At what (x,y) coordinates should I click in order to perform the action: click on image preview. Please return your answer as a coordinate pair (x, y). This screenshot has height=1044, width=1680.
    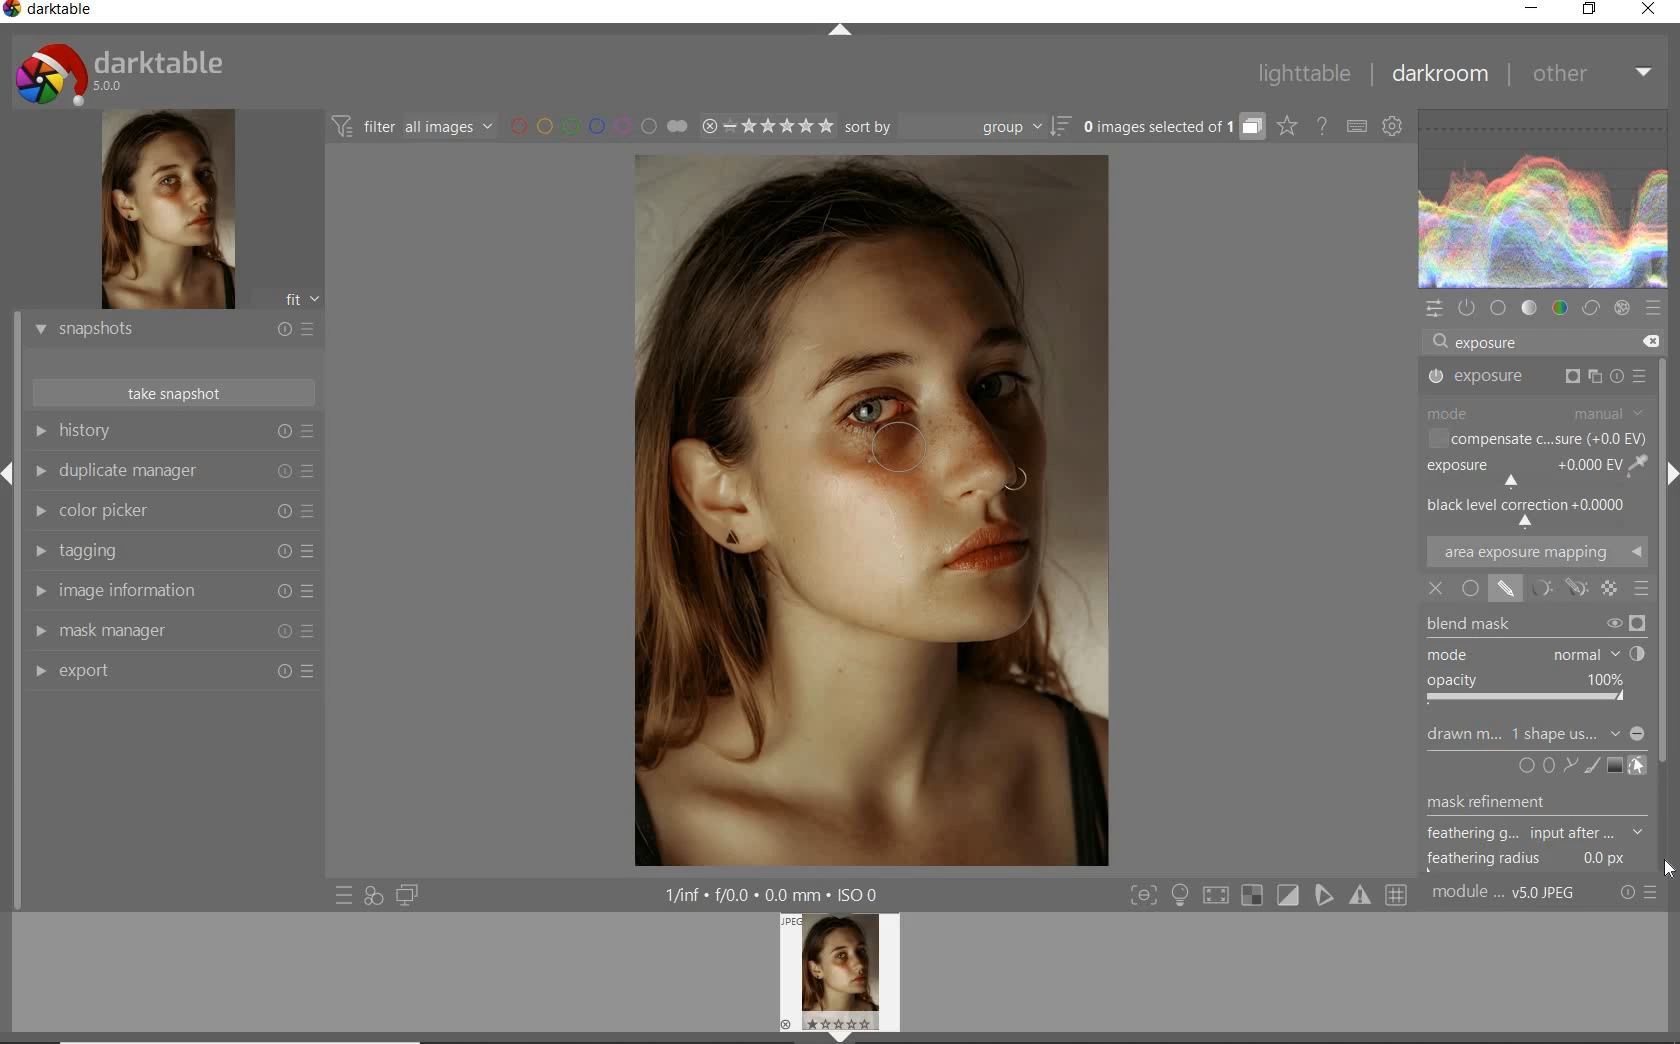
    Looking at the image, I should click on (843, 978).